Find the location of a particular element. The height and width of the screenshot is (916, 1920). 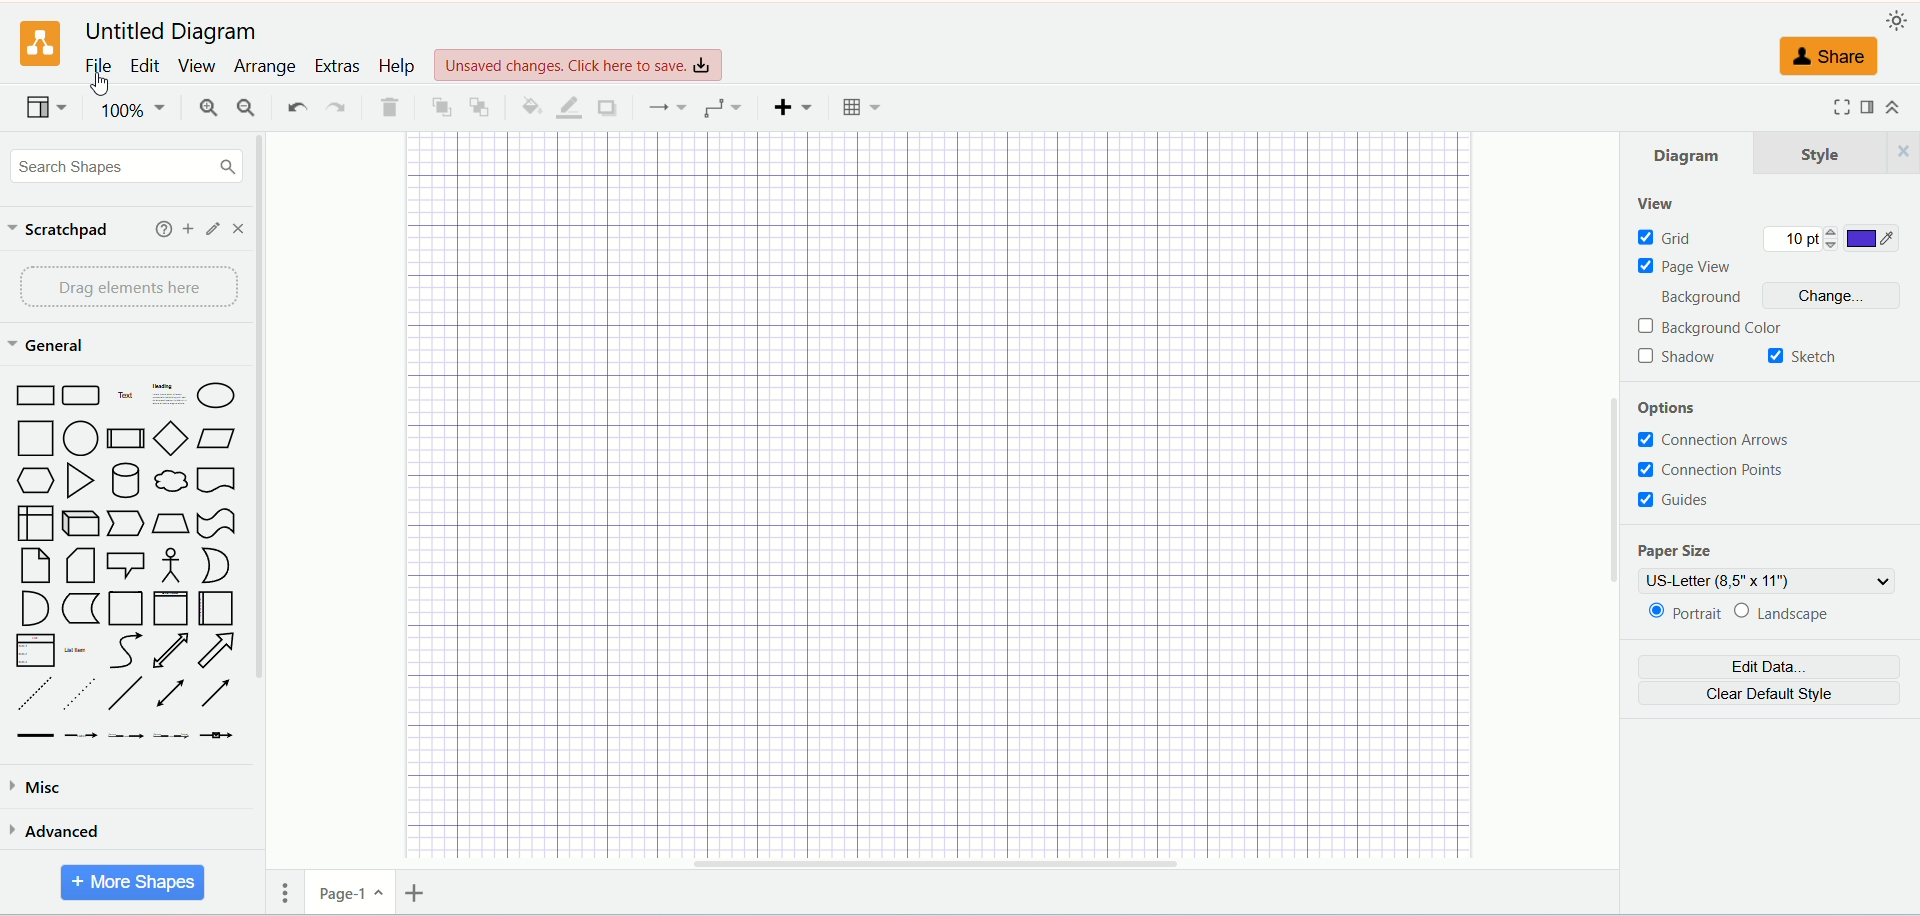

Item List is located at coordinates (34, 651).